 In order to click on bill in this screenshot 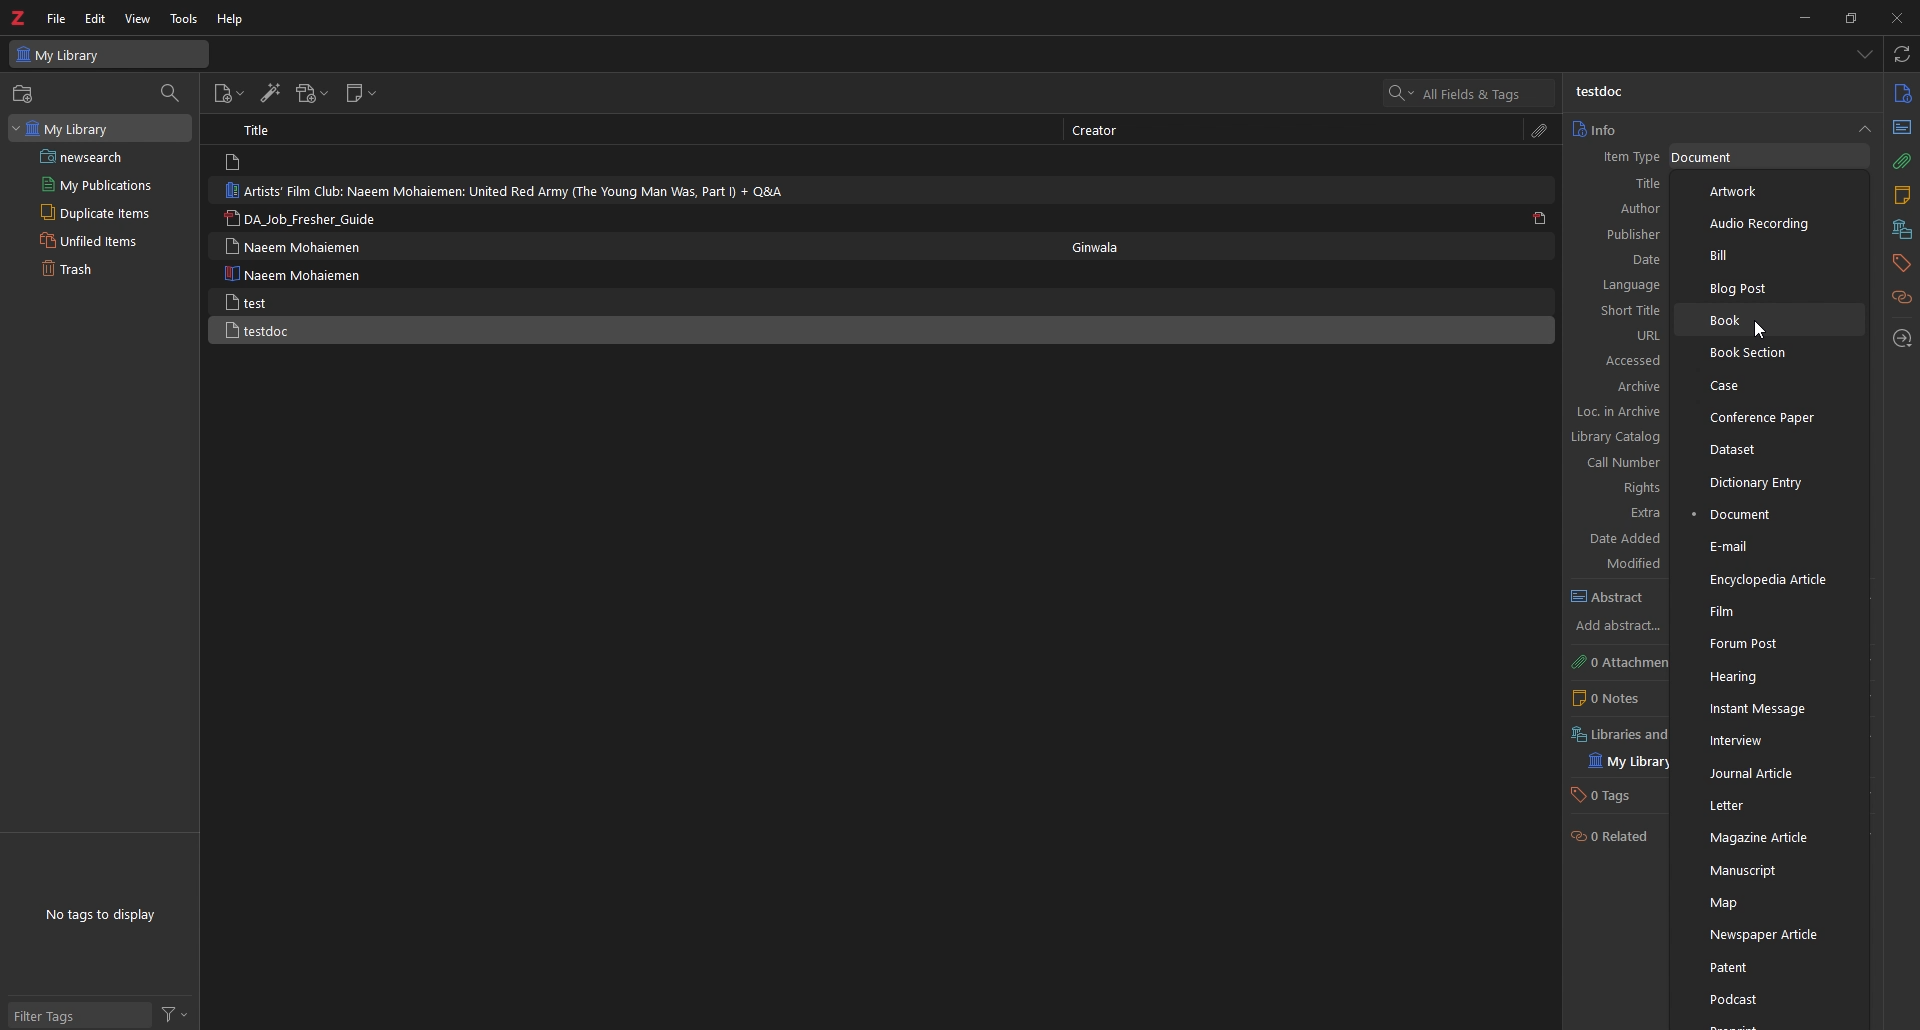, I will do `click(1767, 254)`.